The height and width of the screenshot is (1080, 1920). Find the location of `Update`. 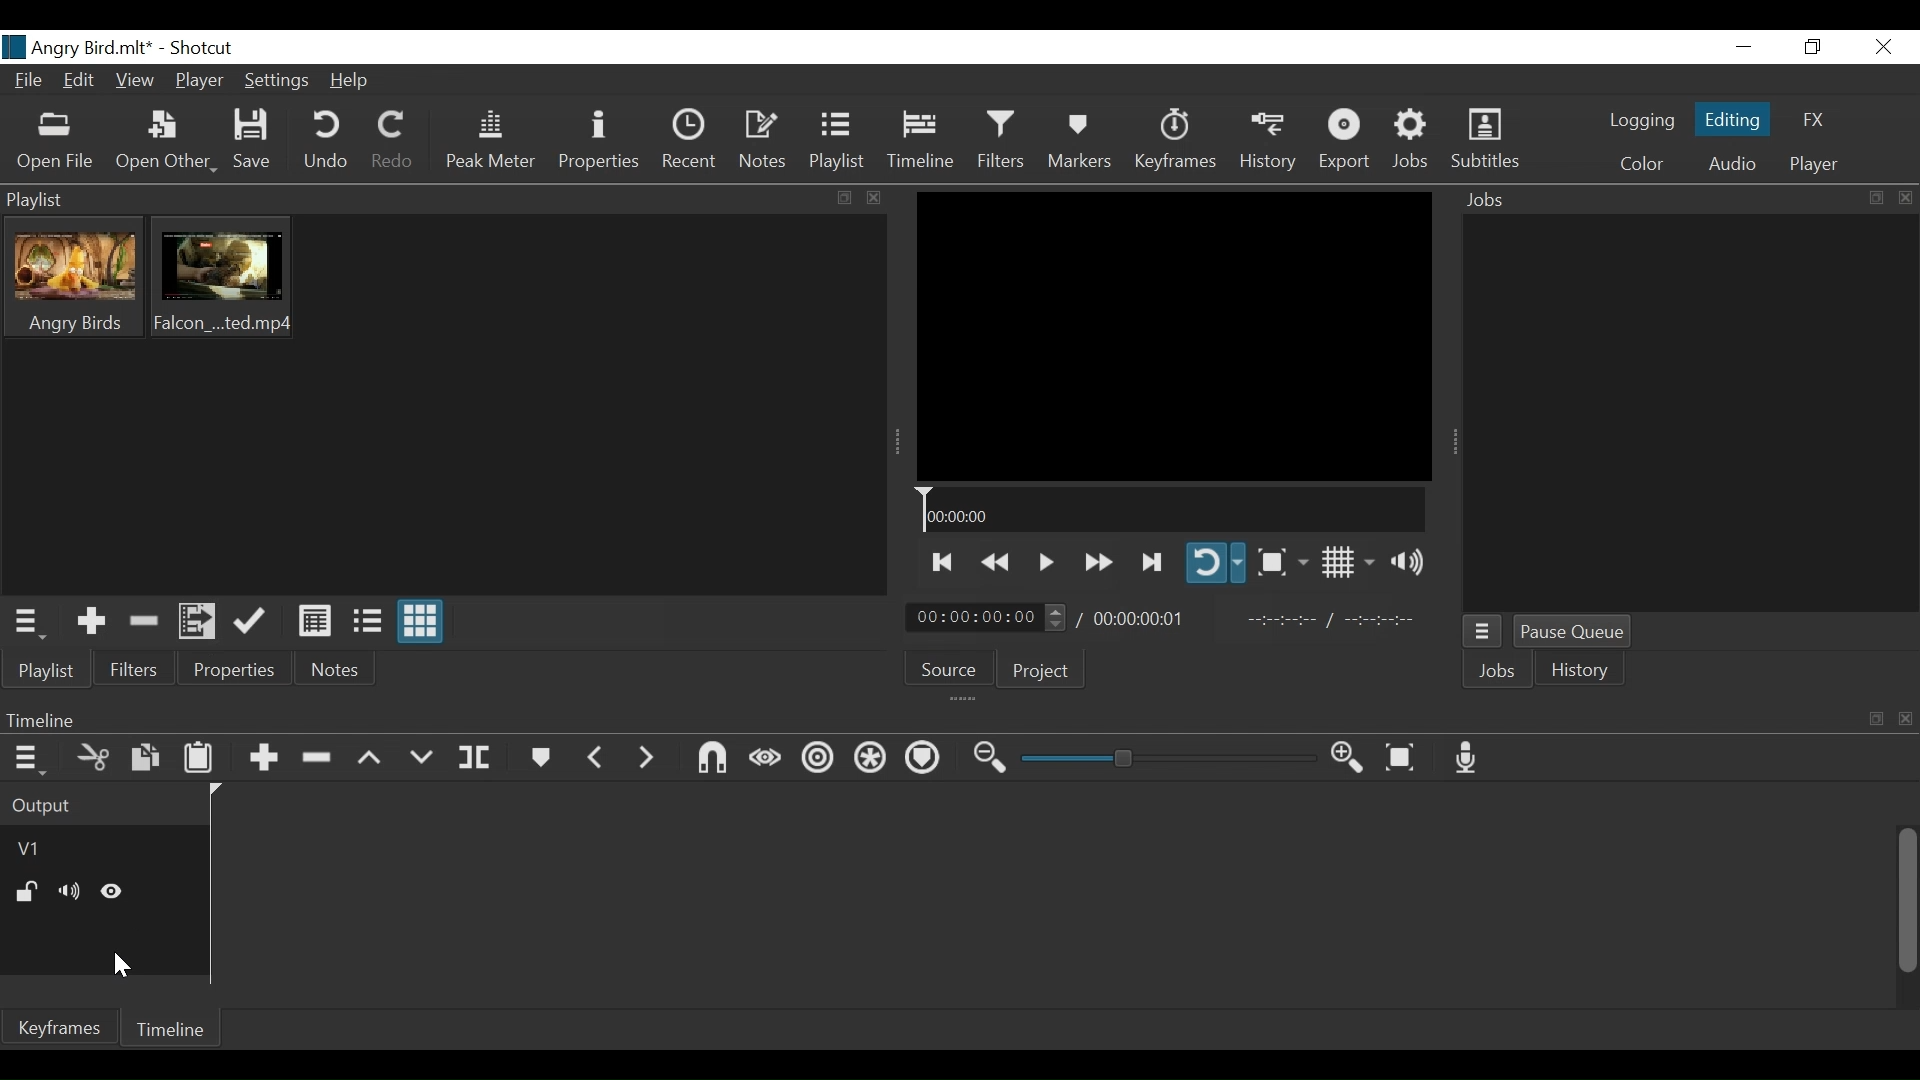

Update is located at coordinates (247, 623).